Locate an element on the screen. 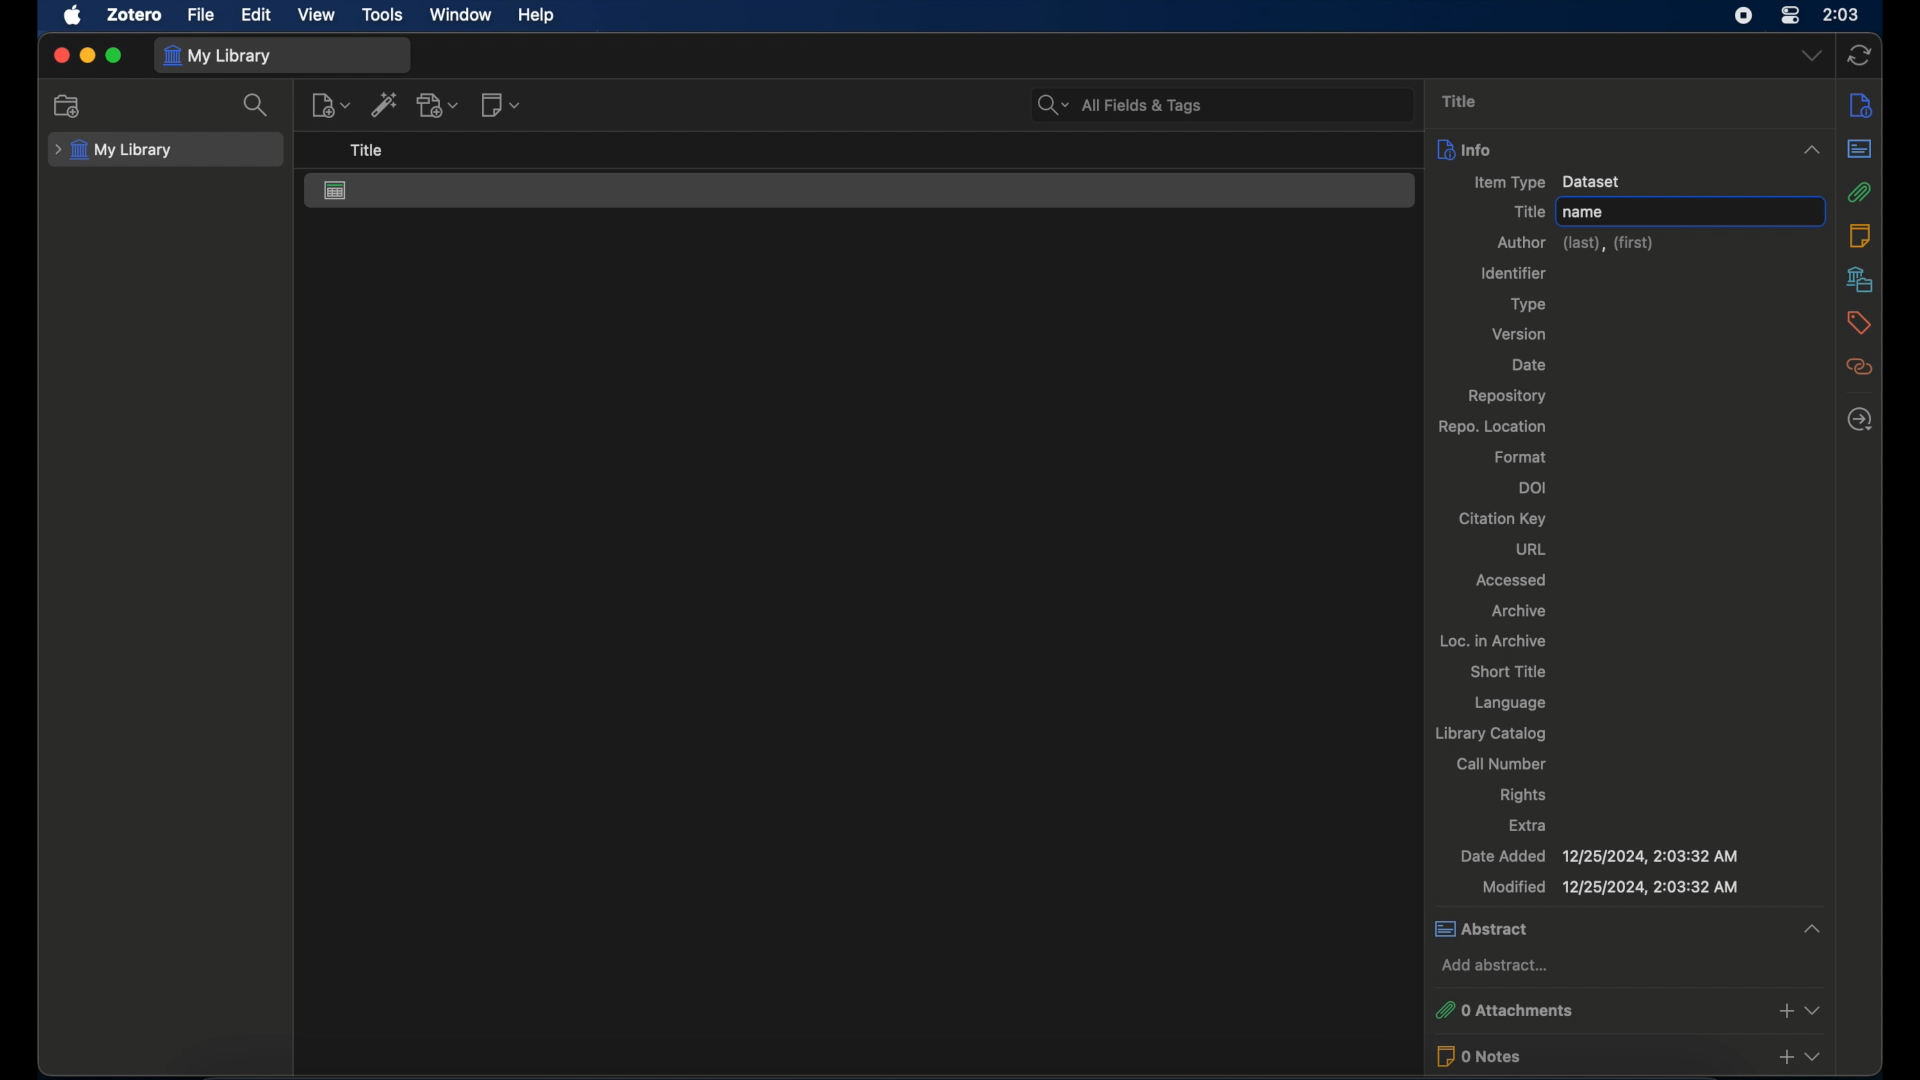 This screenshot has height=1080, width=1920. date added is located at coordinates (1598, 855).